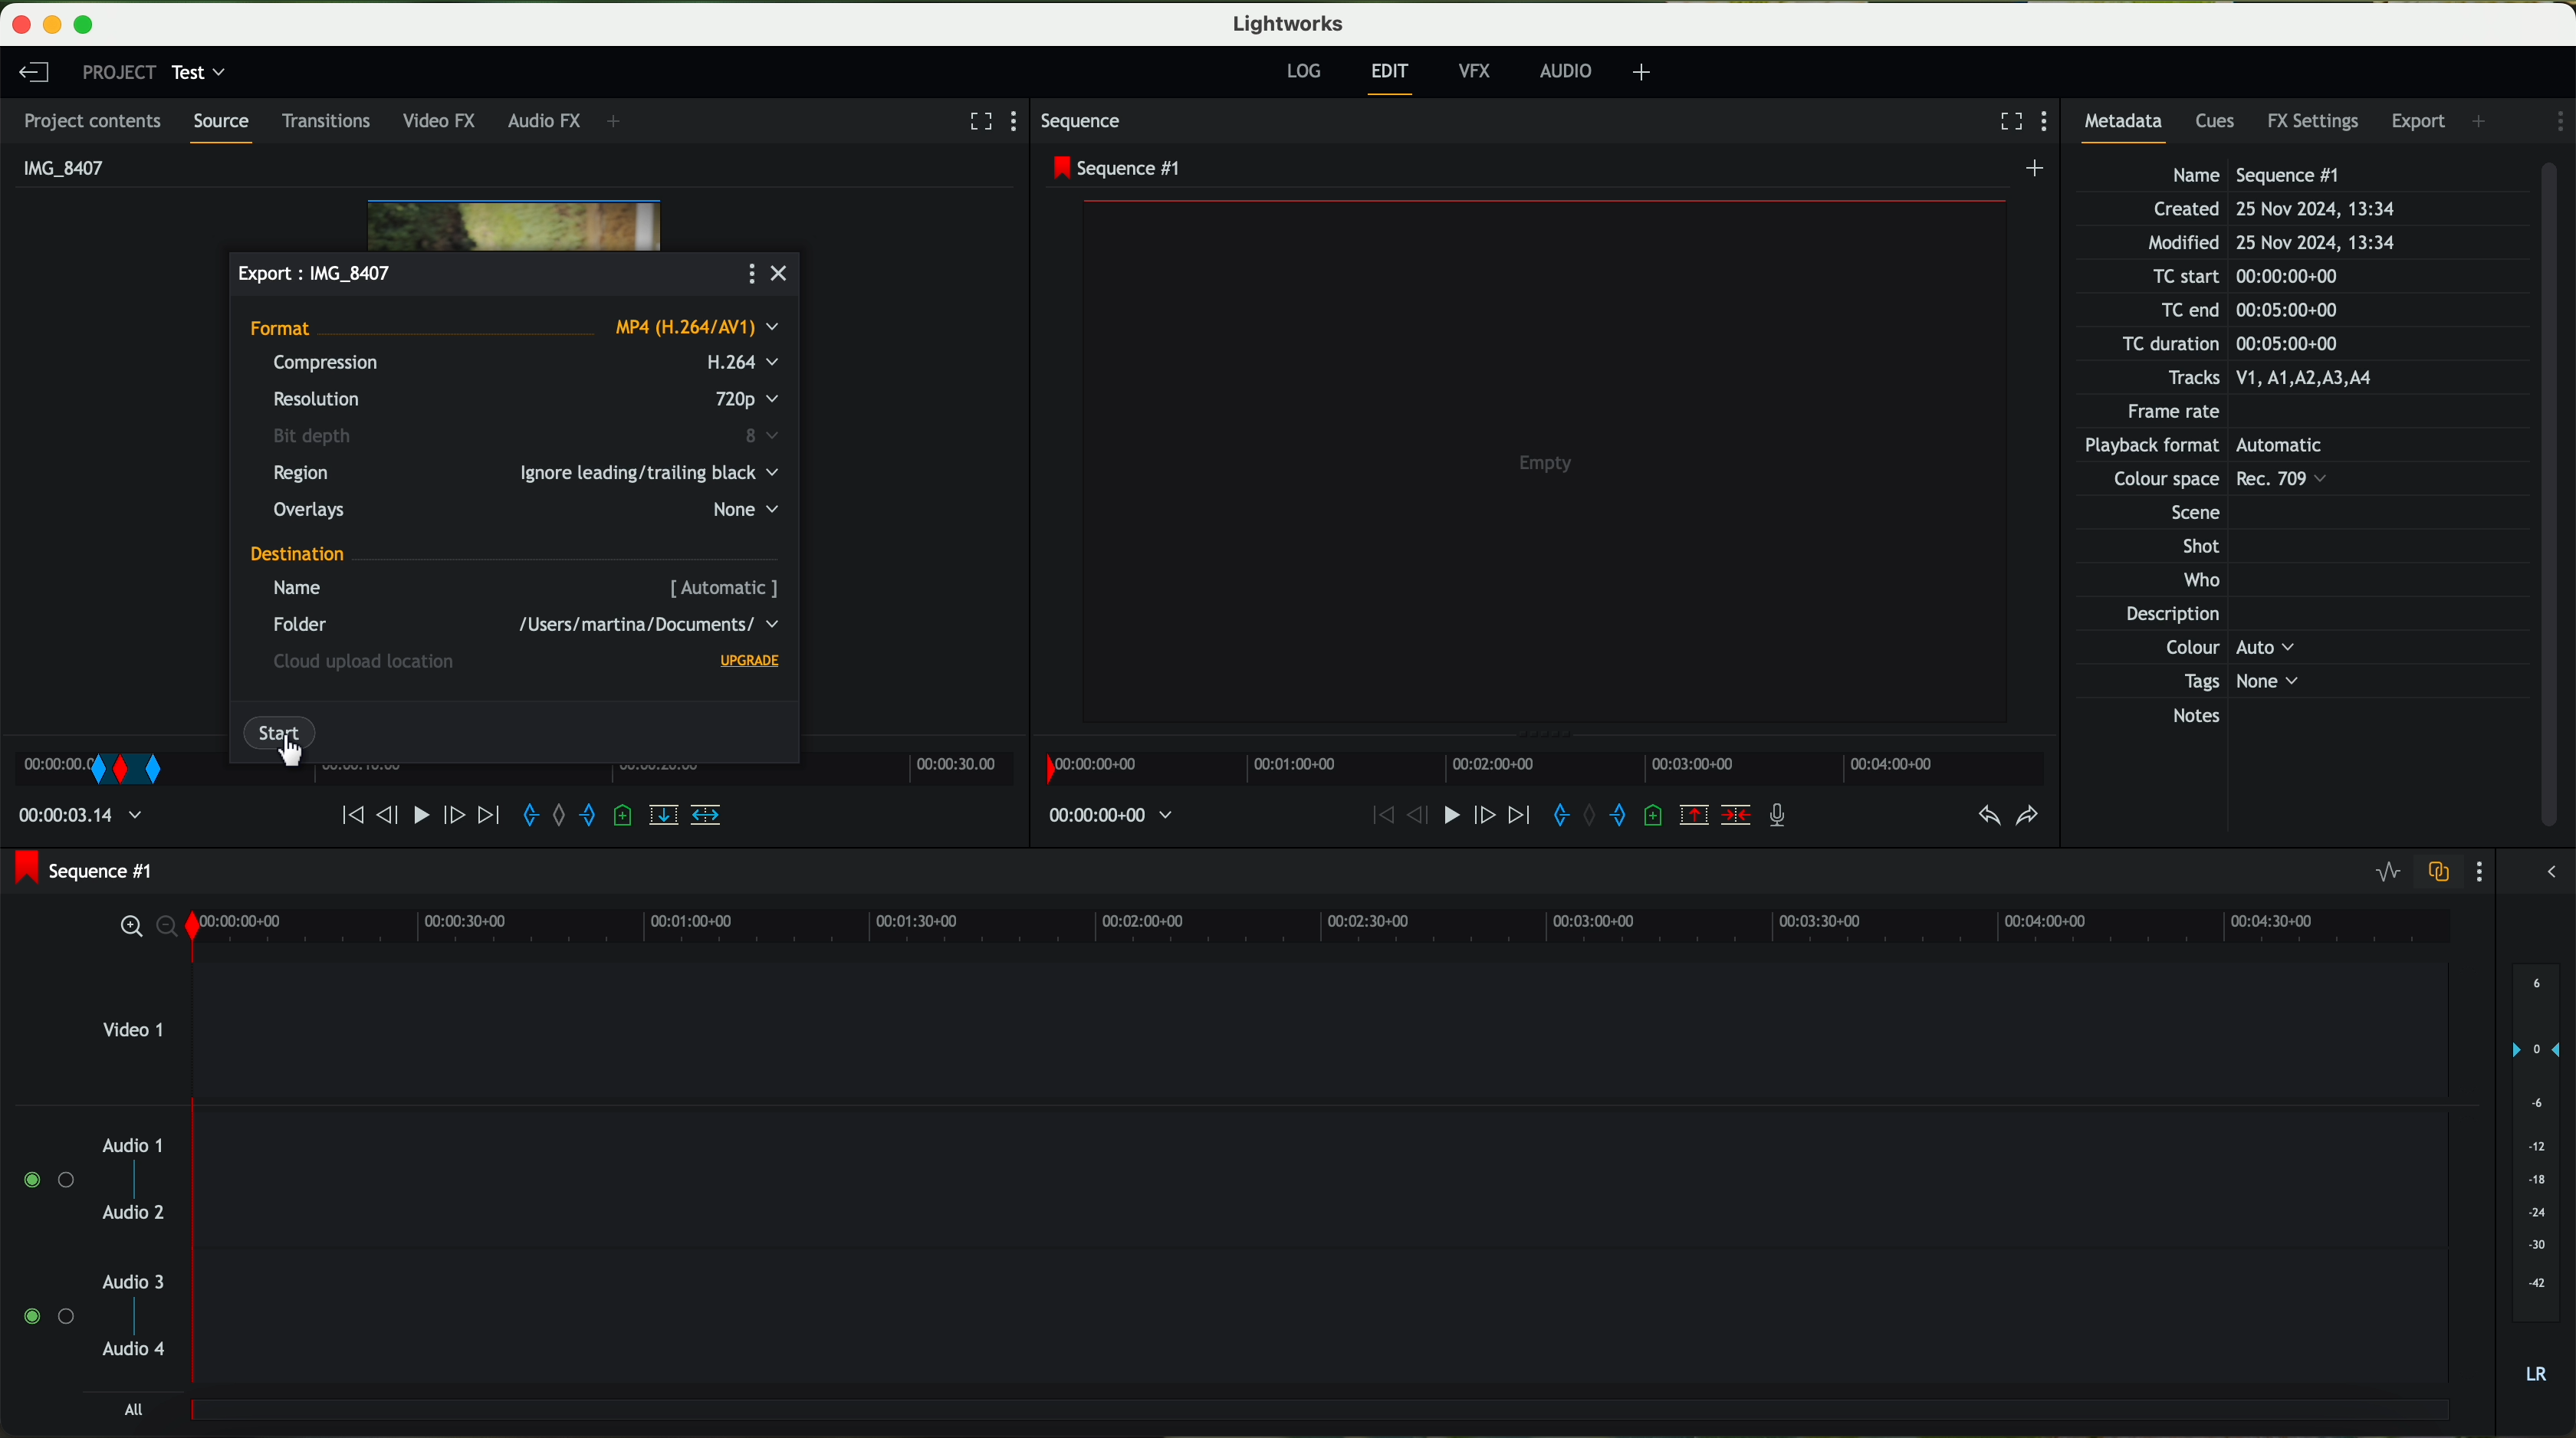 The image size is (2576, 1438). What do you see at coordinates (565, 816) in the screenshot?
I see `clear marks` at bounding box center [565, 816].